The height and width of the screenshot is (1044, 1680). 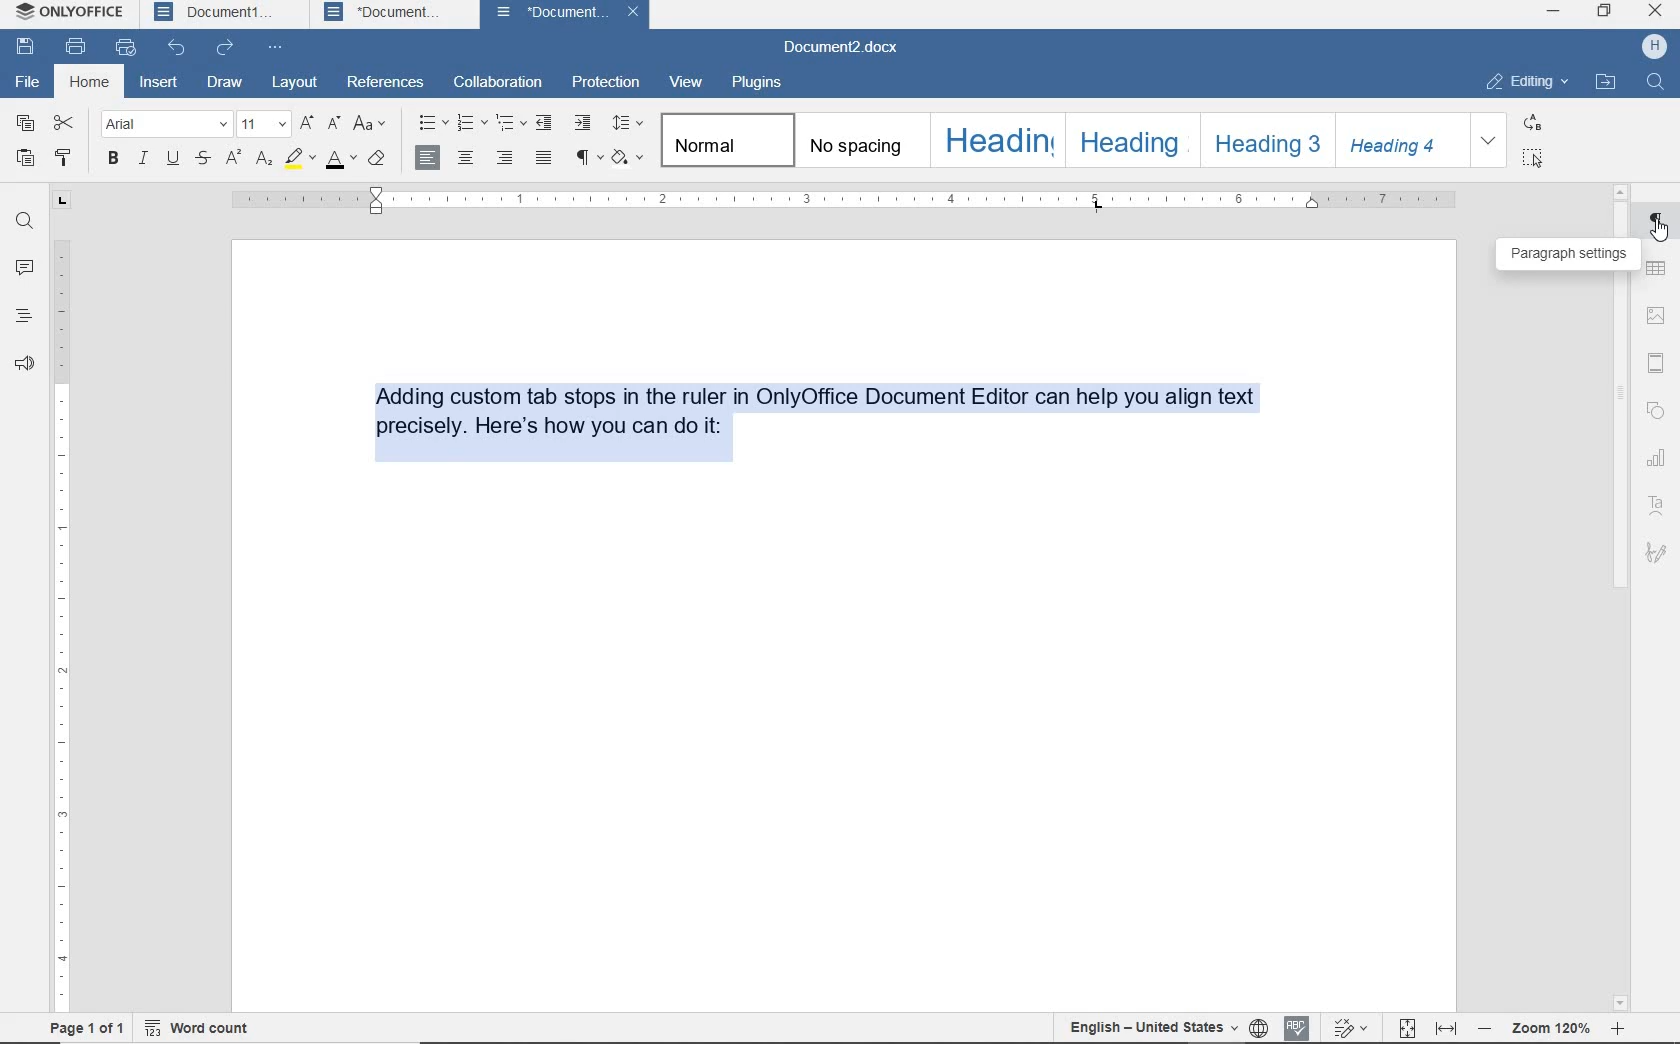 I want to click on paste, so click(x=26, y=159).